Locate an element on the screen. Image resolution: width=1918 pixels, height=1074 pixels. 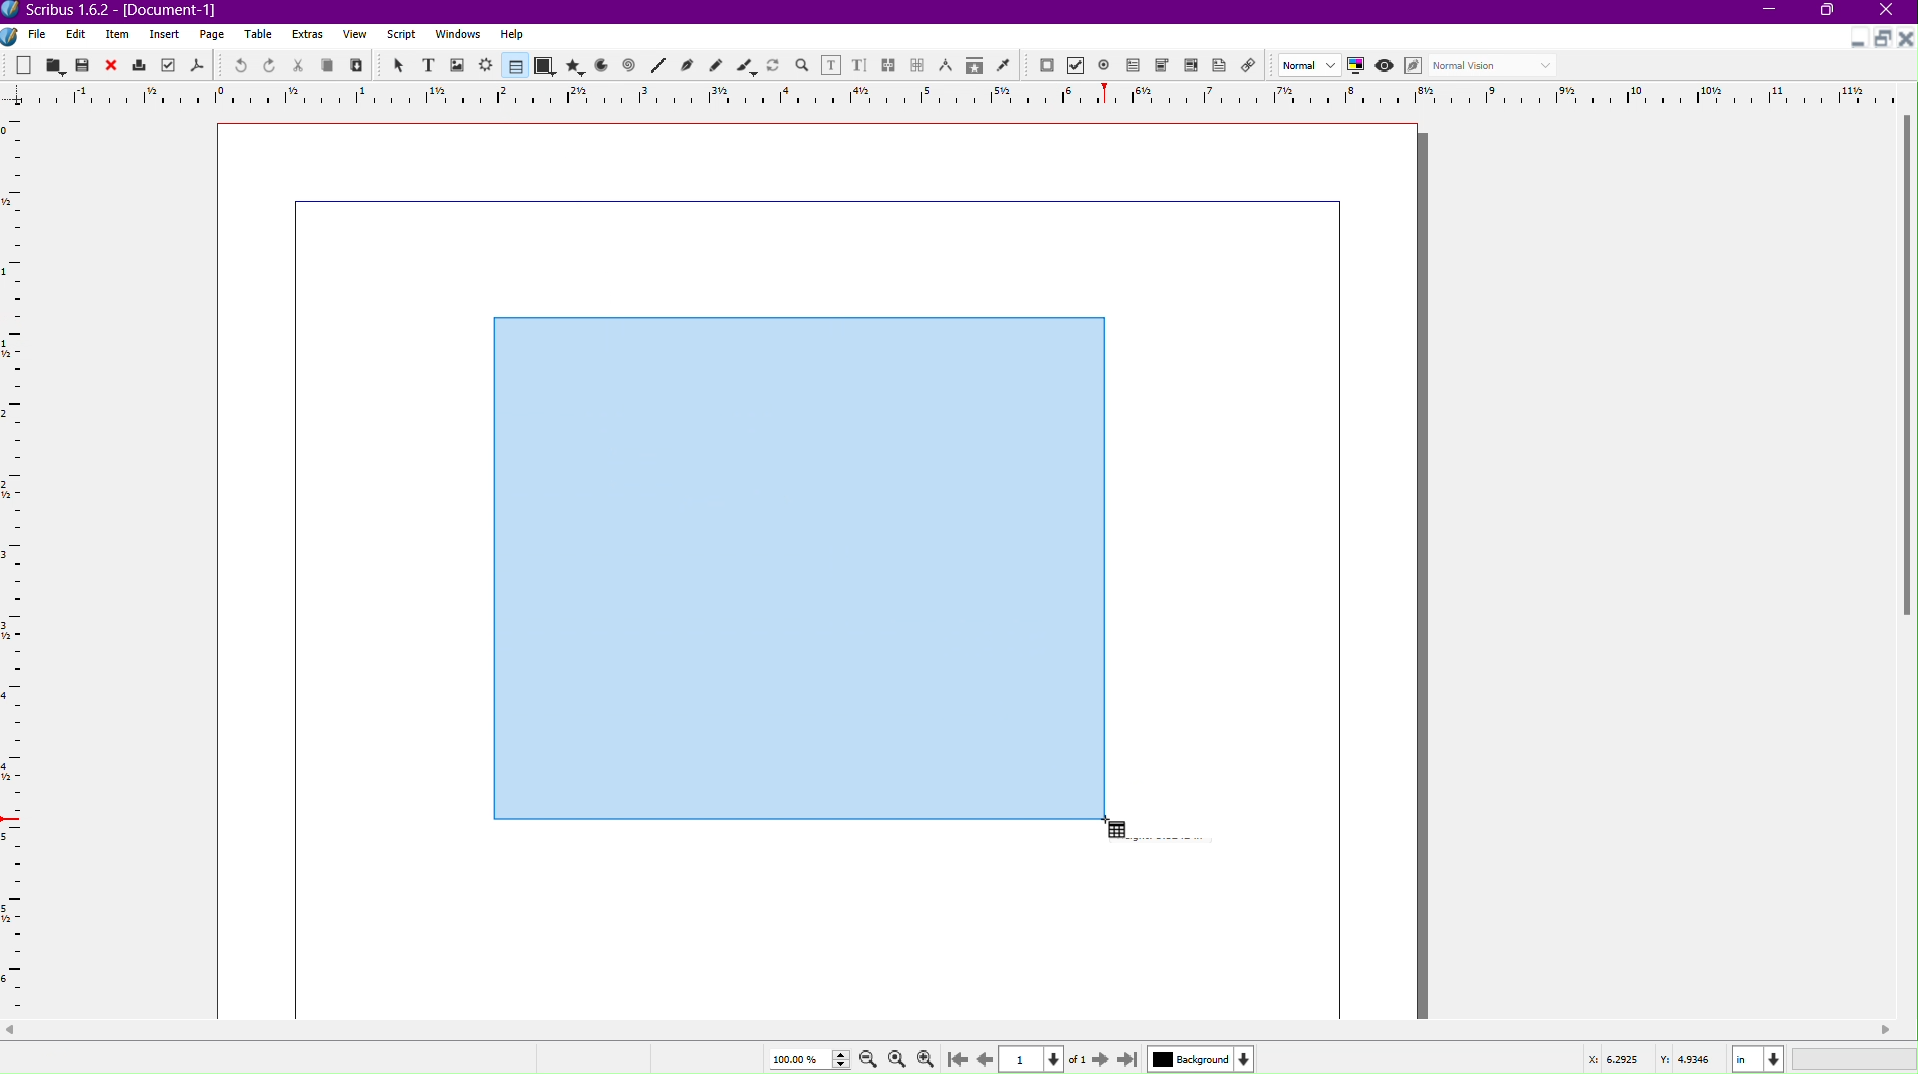
Ruler Line is located at coordinates (959, 94).